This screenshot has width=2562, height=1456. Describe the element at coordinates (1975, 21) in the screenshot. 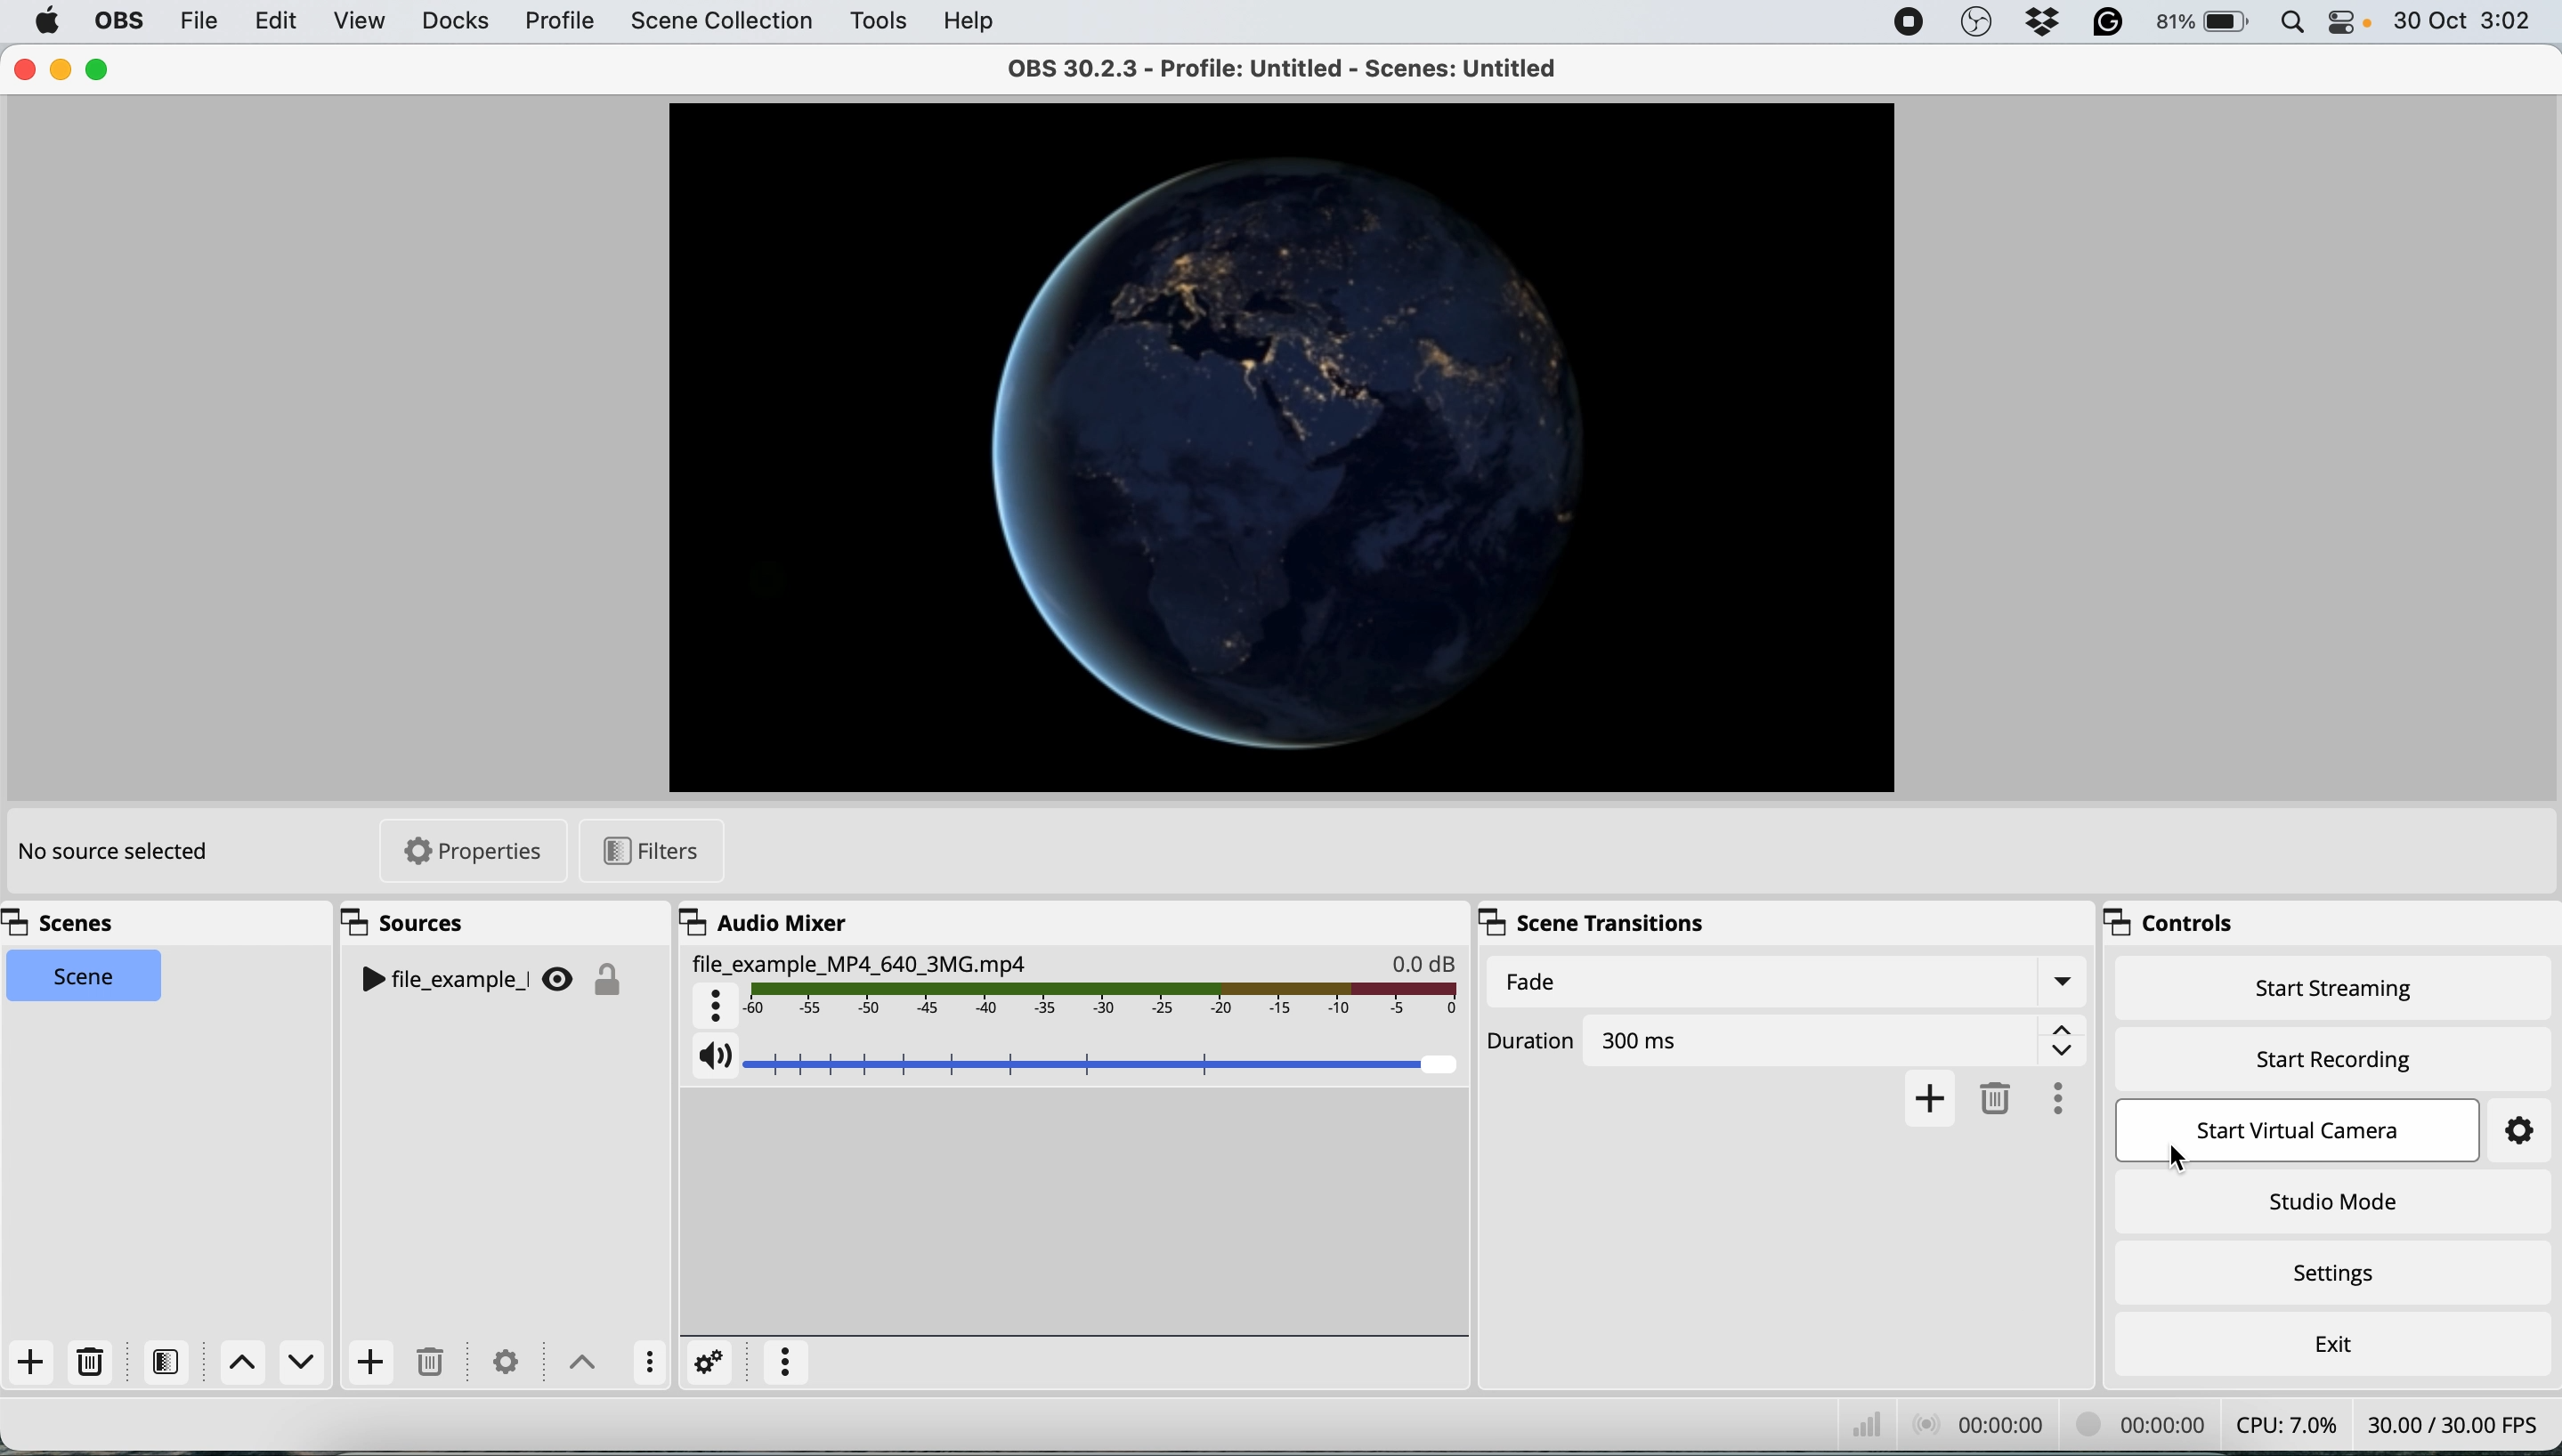

I see `obs studio` at that location.